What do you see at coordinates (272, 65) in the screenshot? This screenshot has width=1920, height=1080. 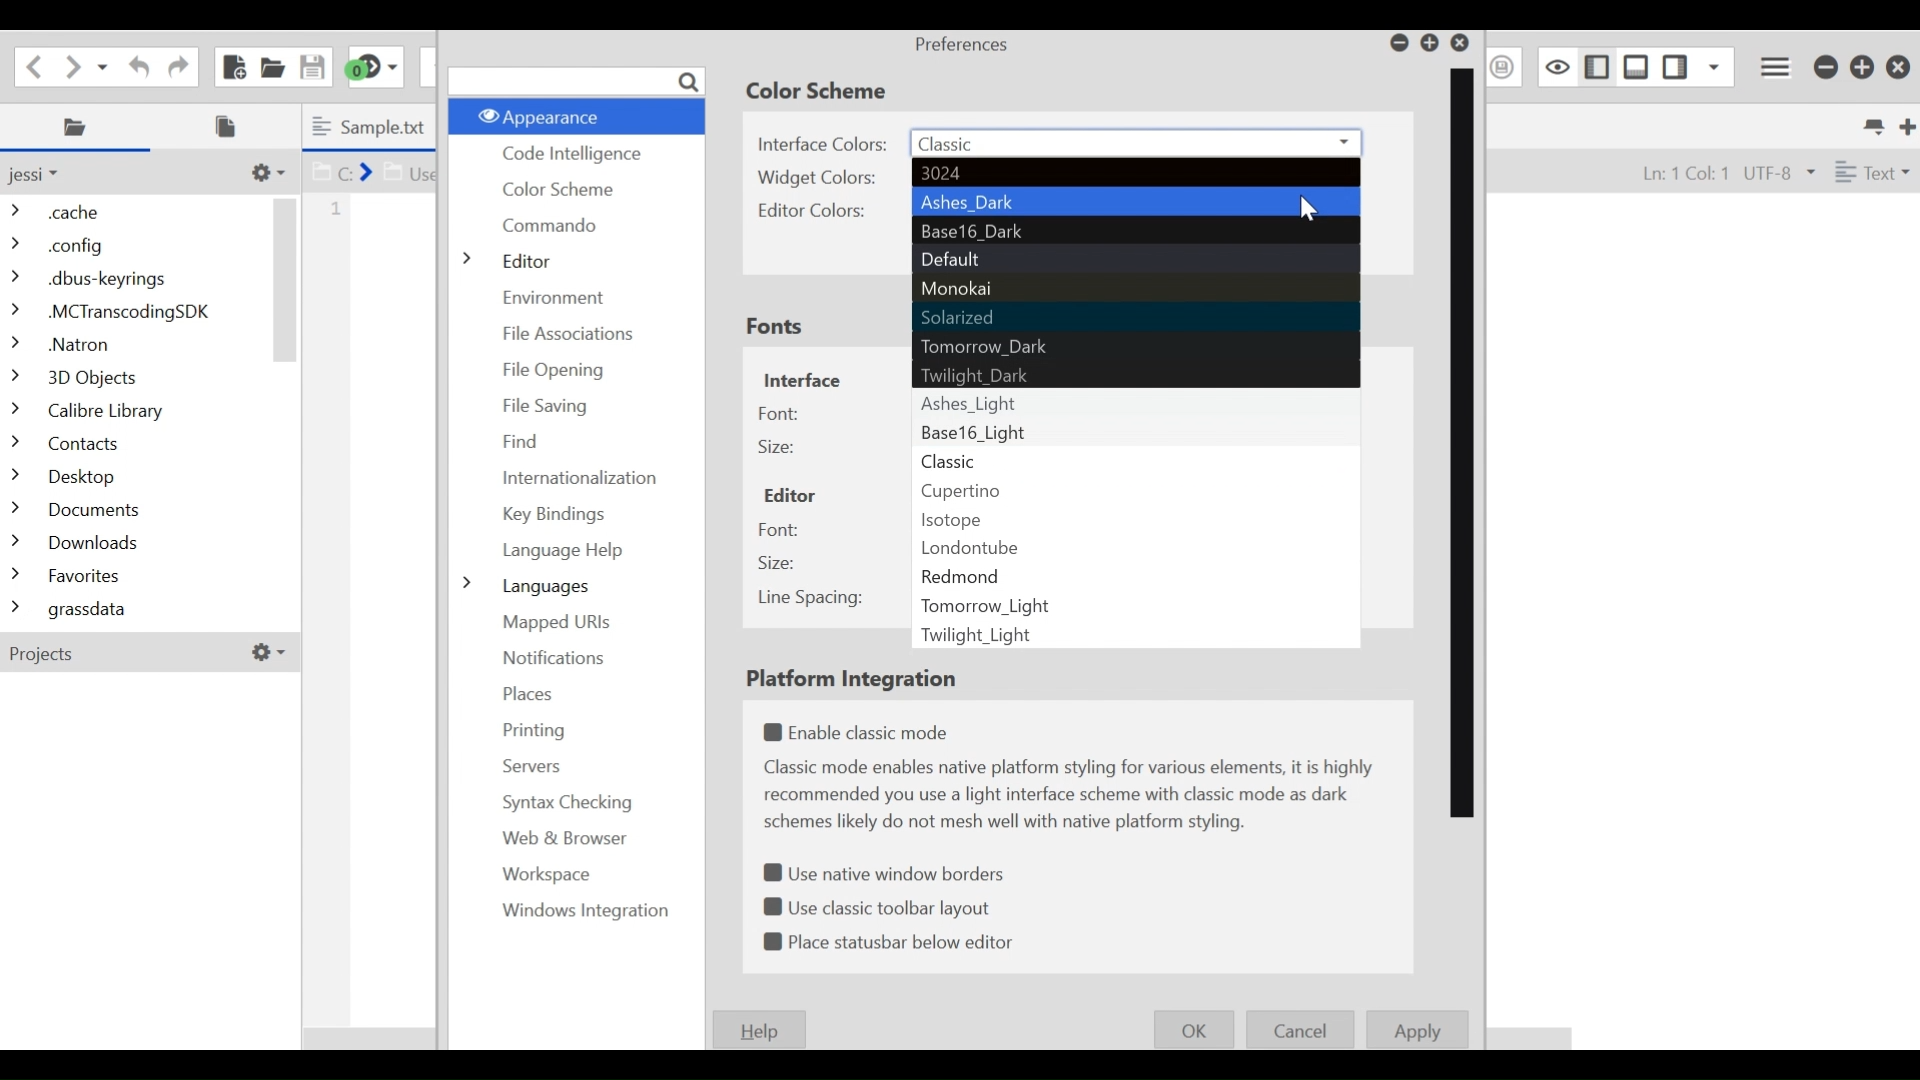 I see `Open file` at bounding box center [272, 65].